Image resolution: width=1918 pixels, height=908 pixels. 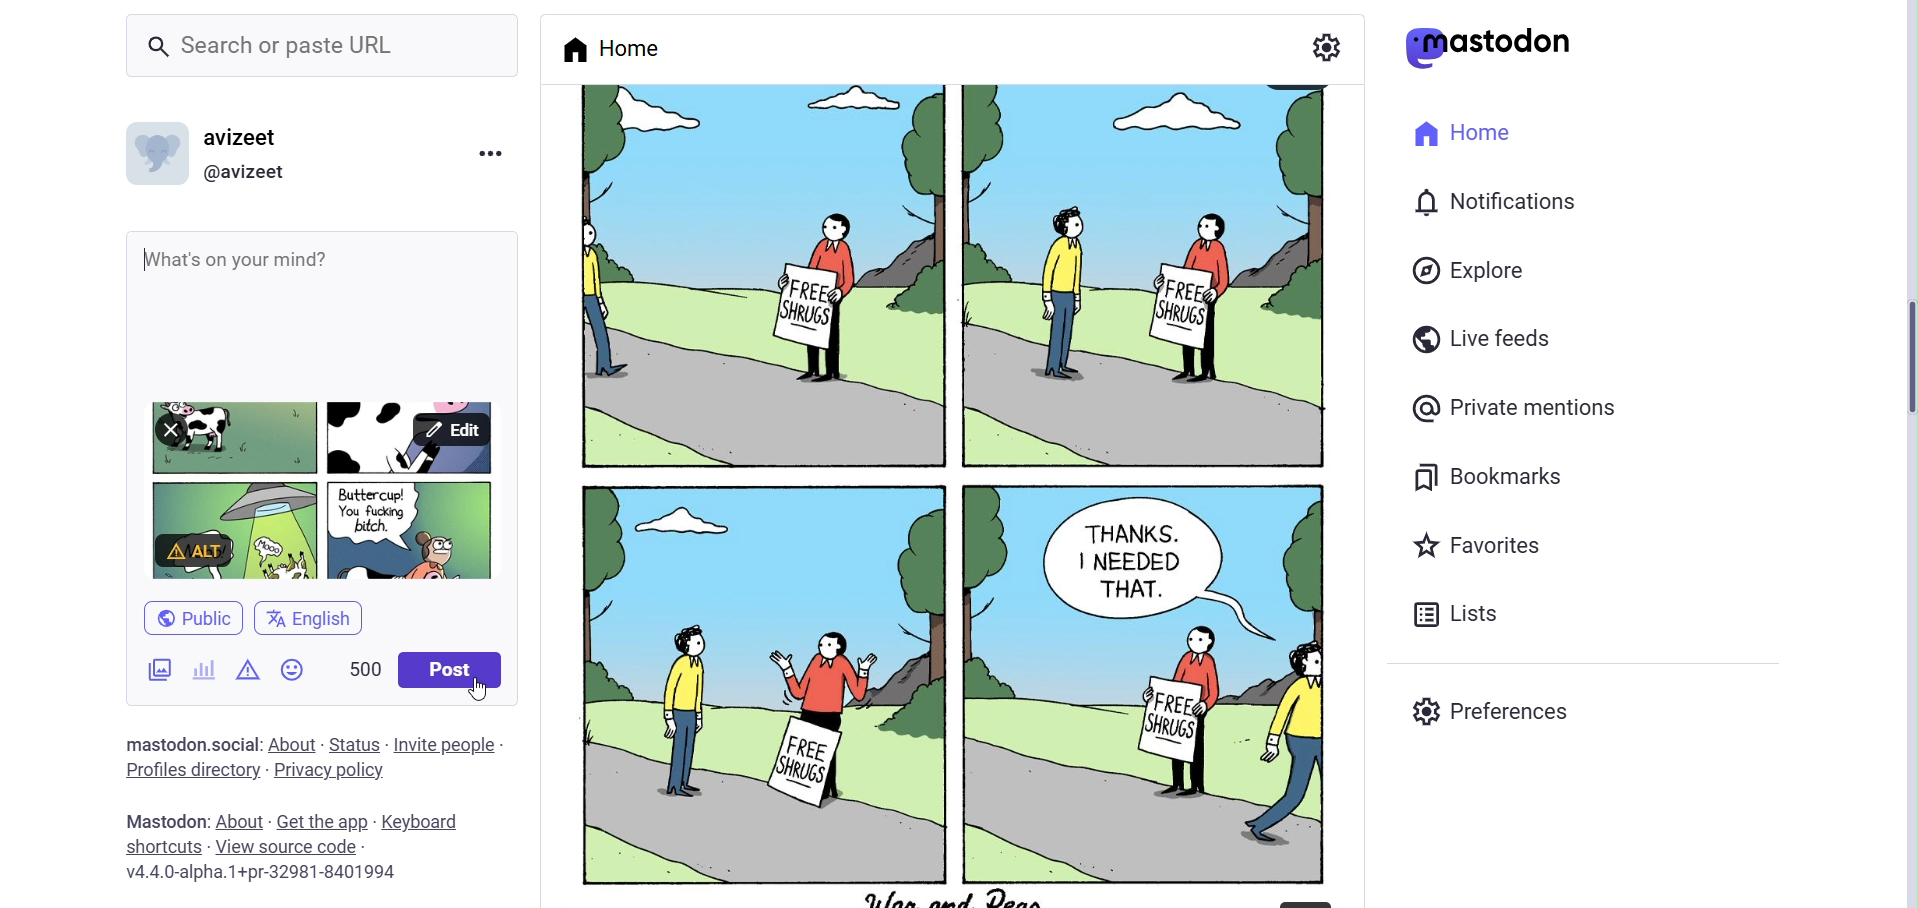 What do you see at coordinates (481, 693) in the screenshot?
I see `cursor` at bounding box center [481, 693].